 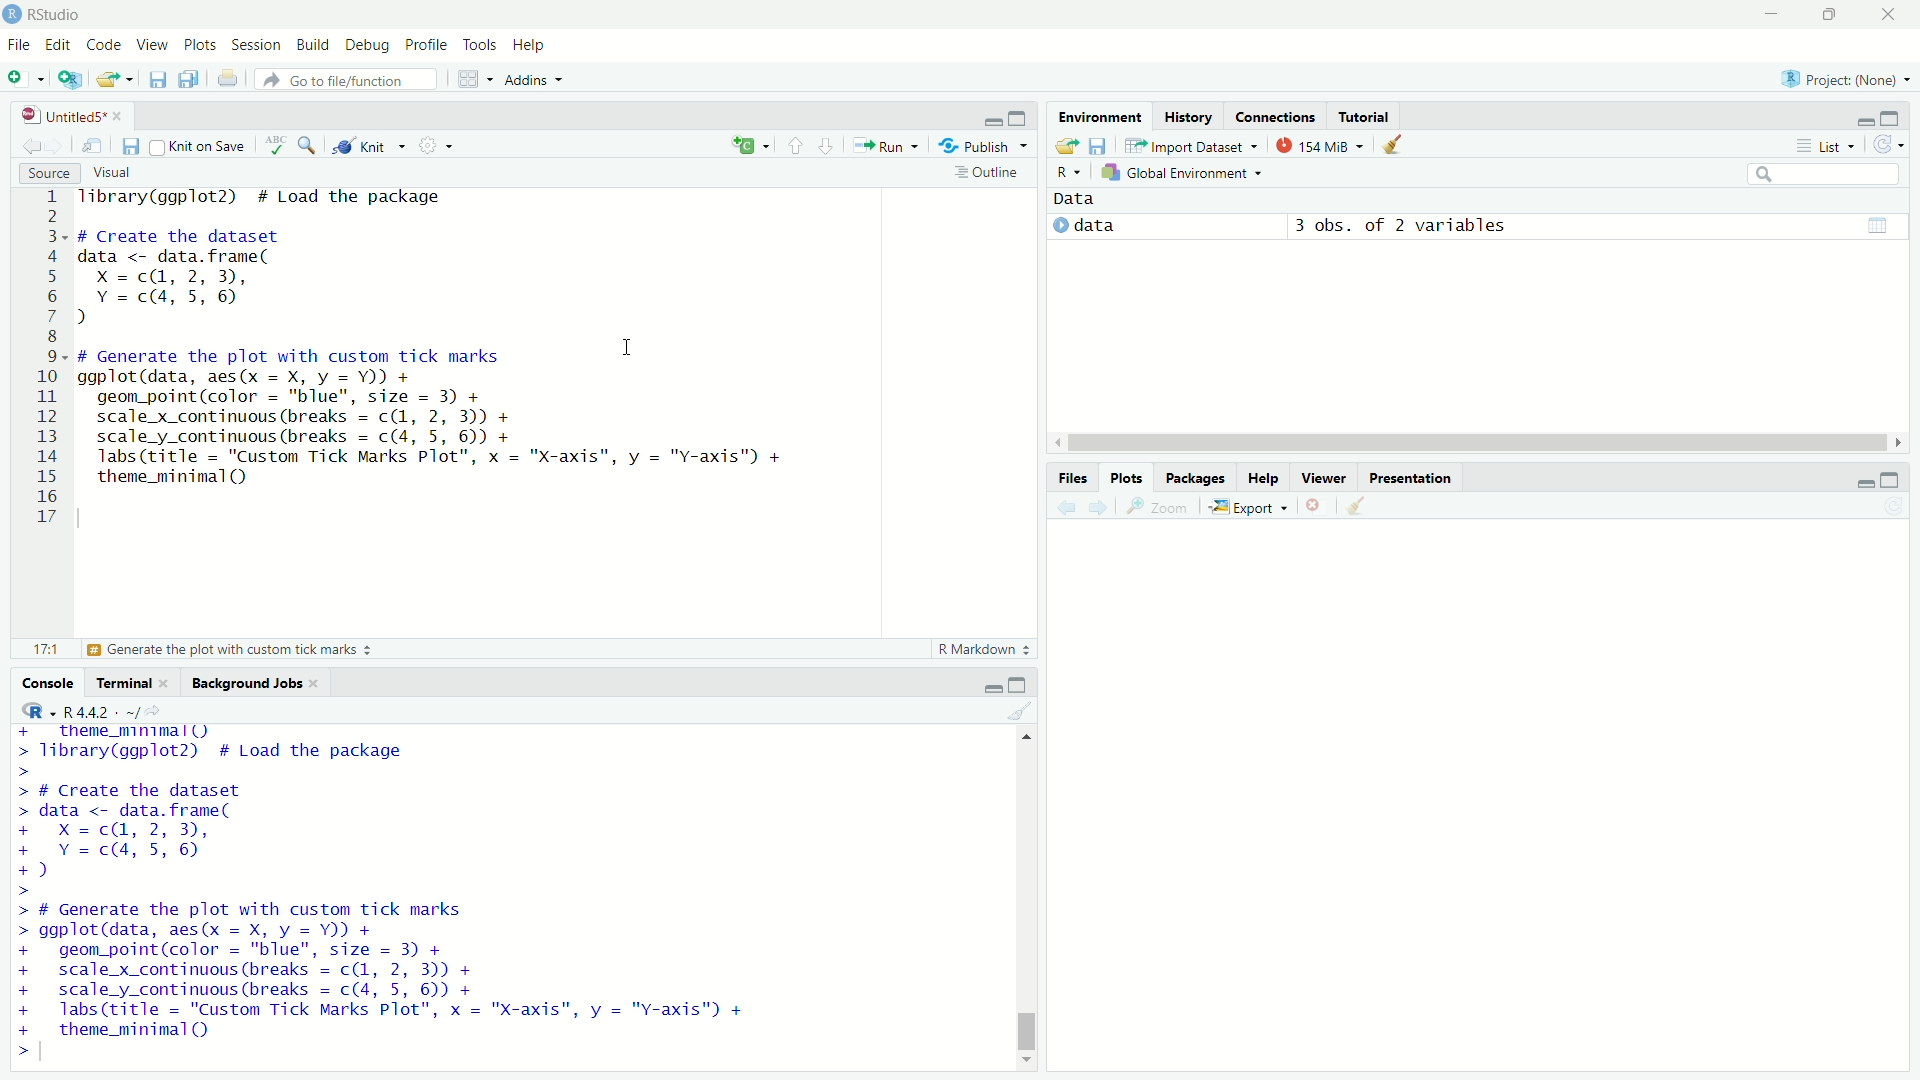 What do you see at coordinates (1071, 476) in the screenshot?
I see `files` at bounding box center [1071, 476].